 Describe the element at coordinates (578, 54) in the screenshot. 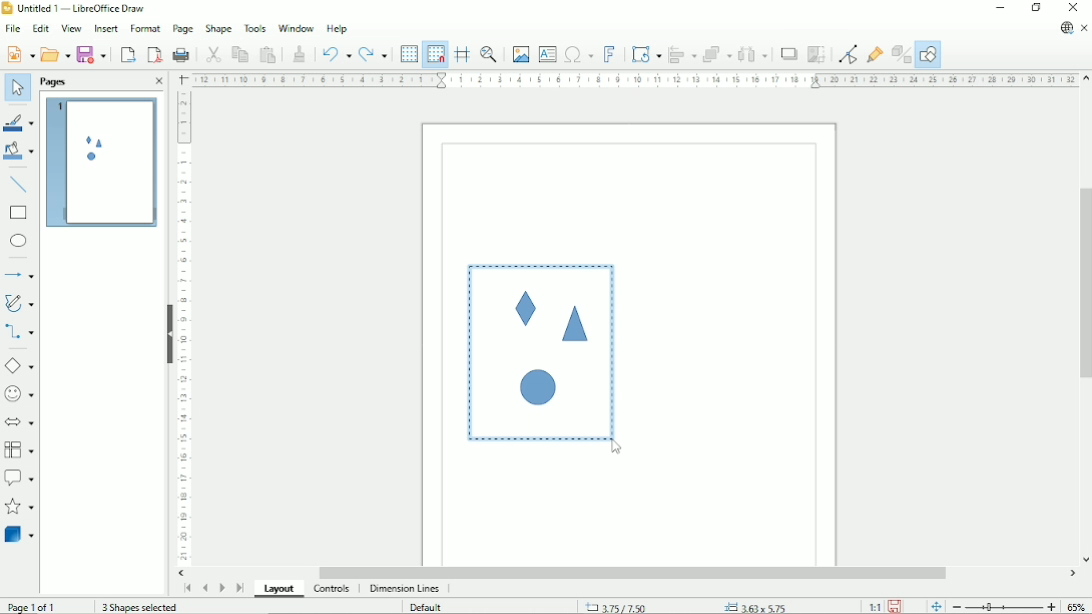

I see `Insert special characters` at that location.